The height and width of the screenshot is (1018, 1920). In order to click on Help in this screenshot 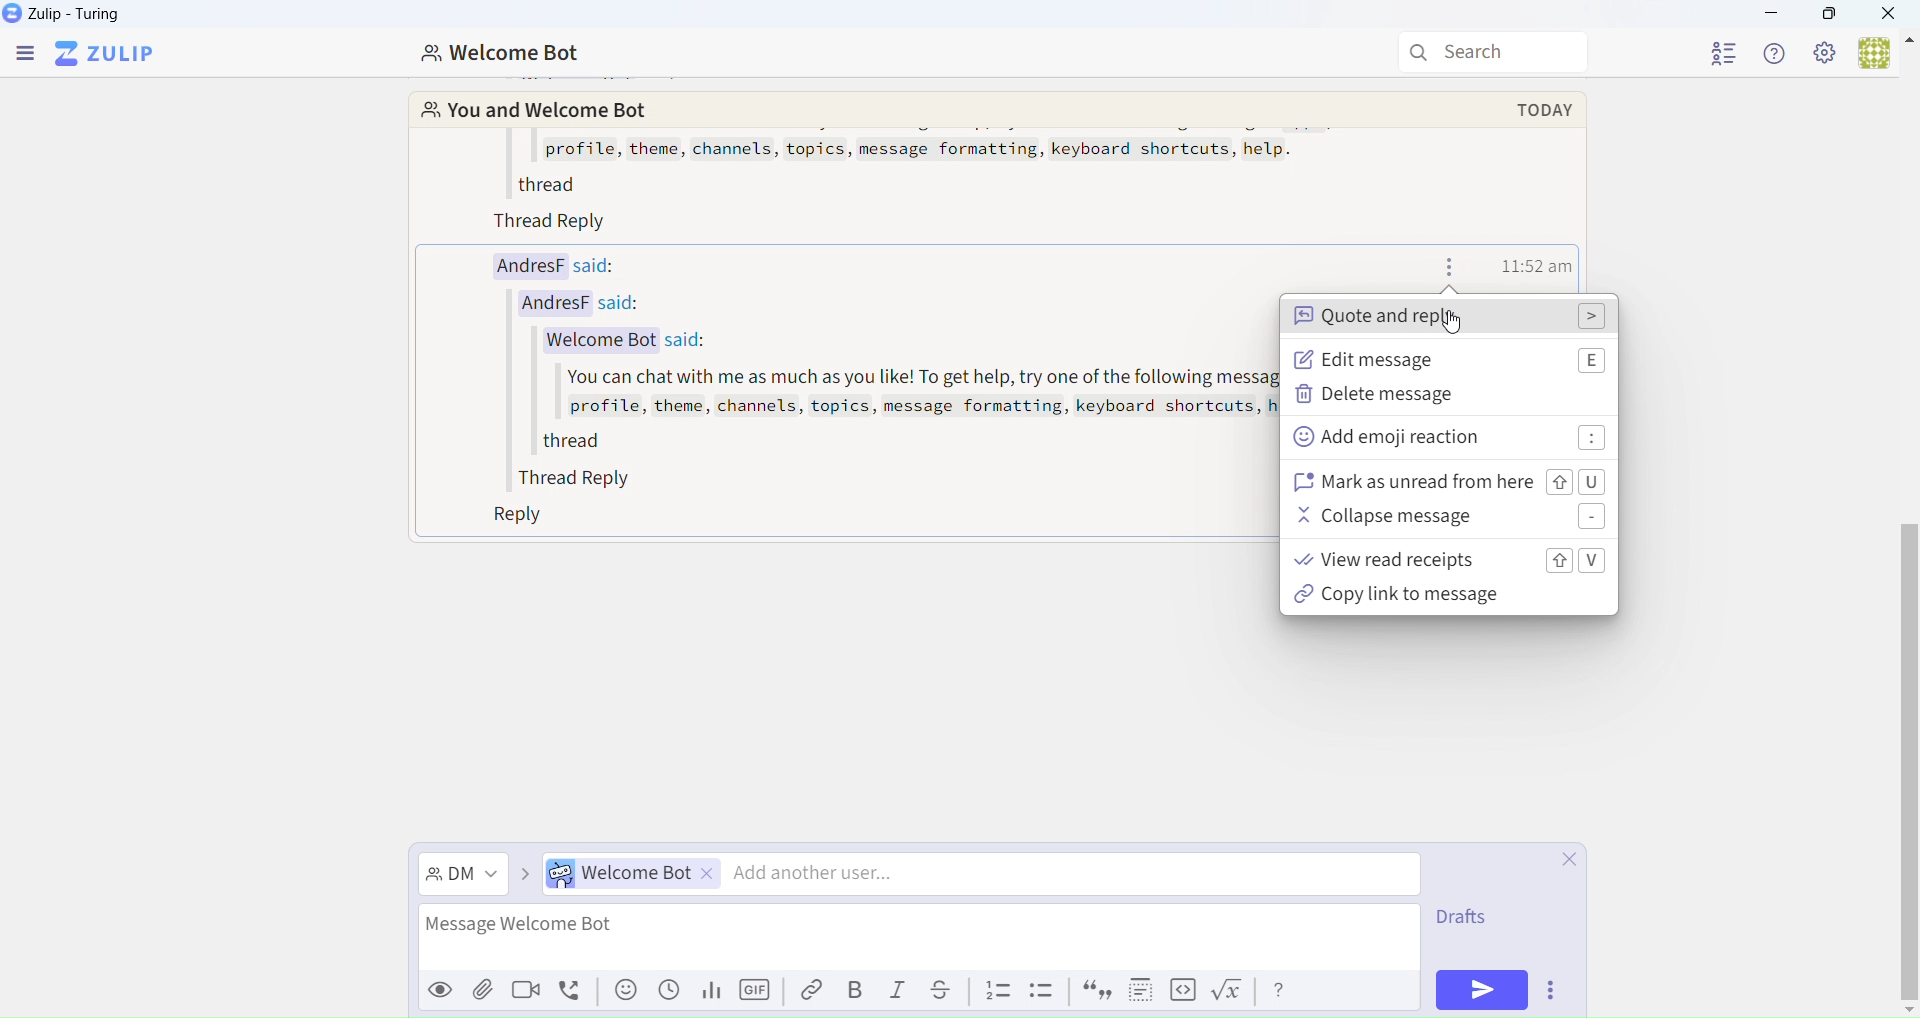, I will do `click(1772, 54)`.